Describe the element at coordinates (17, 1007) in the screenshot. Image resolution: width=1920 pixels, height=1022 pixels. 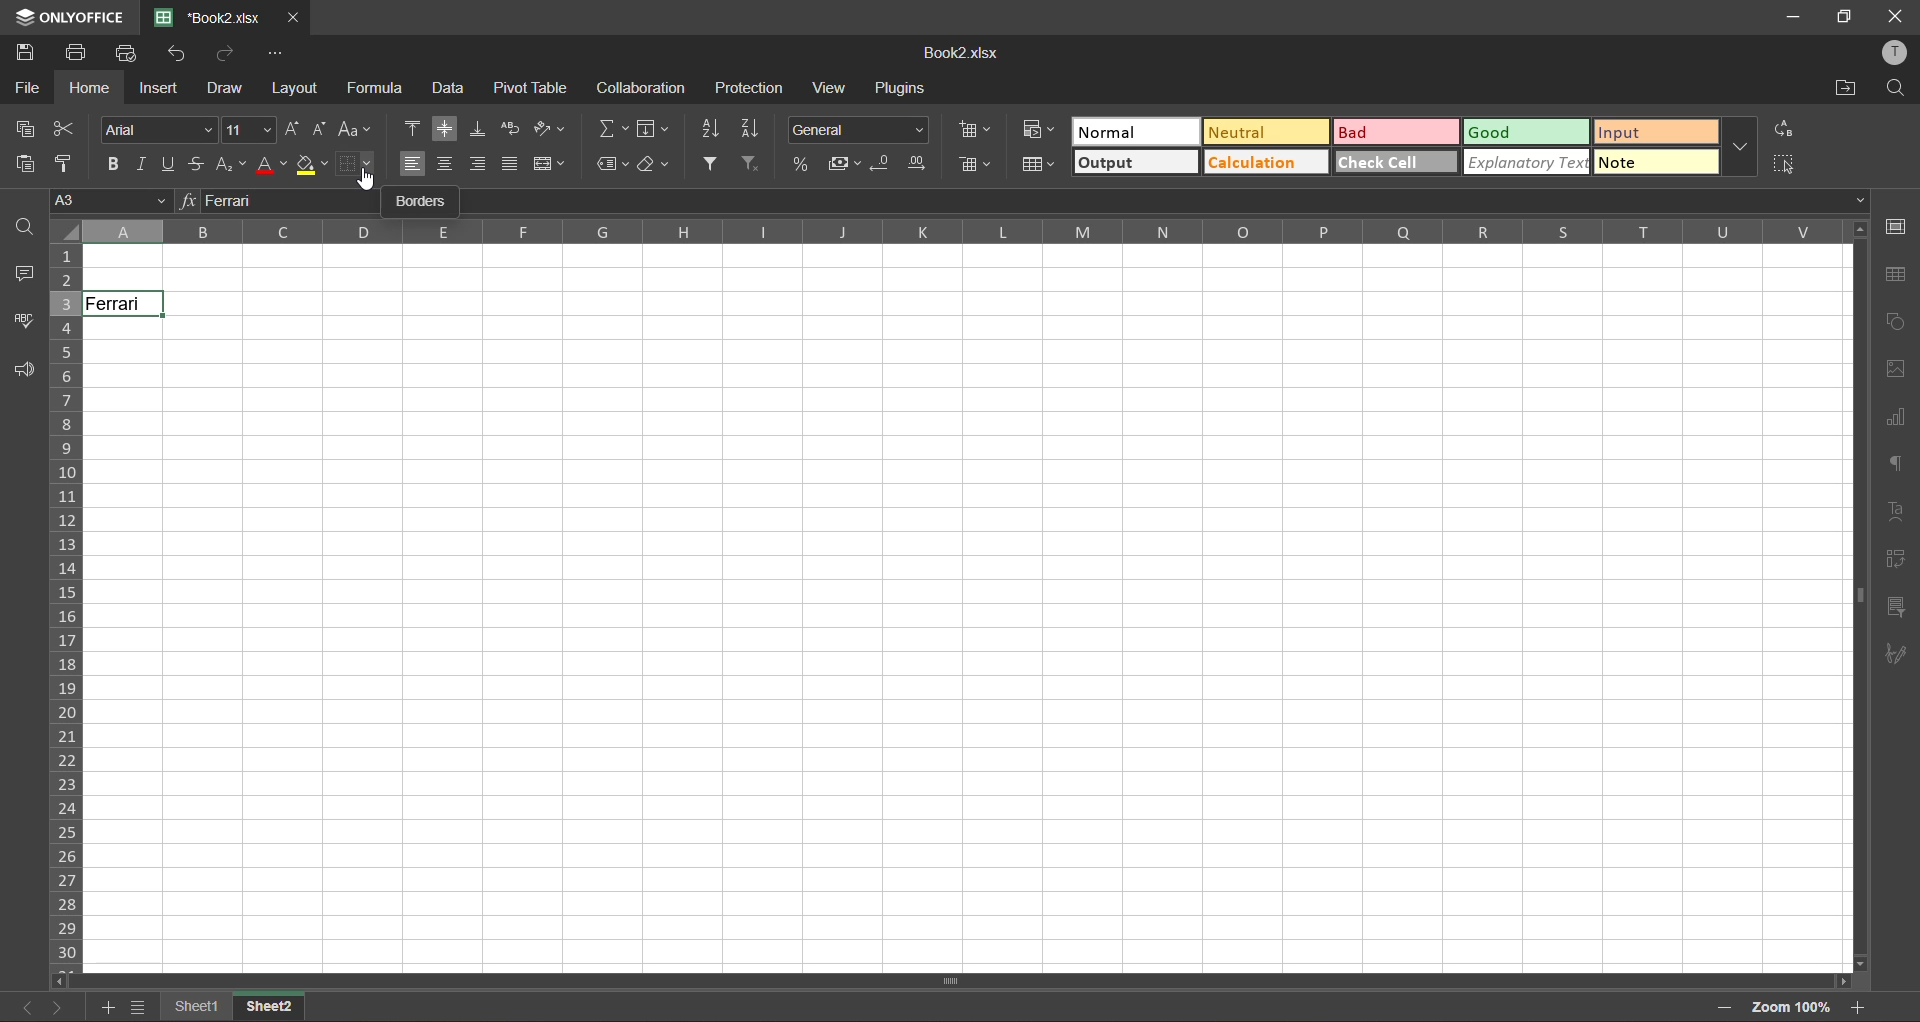
I see `previous` at that location.